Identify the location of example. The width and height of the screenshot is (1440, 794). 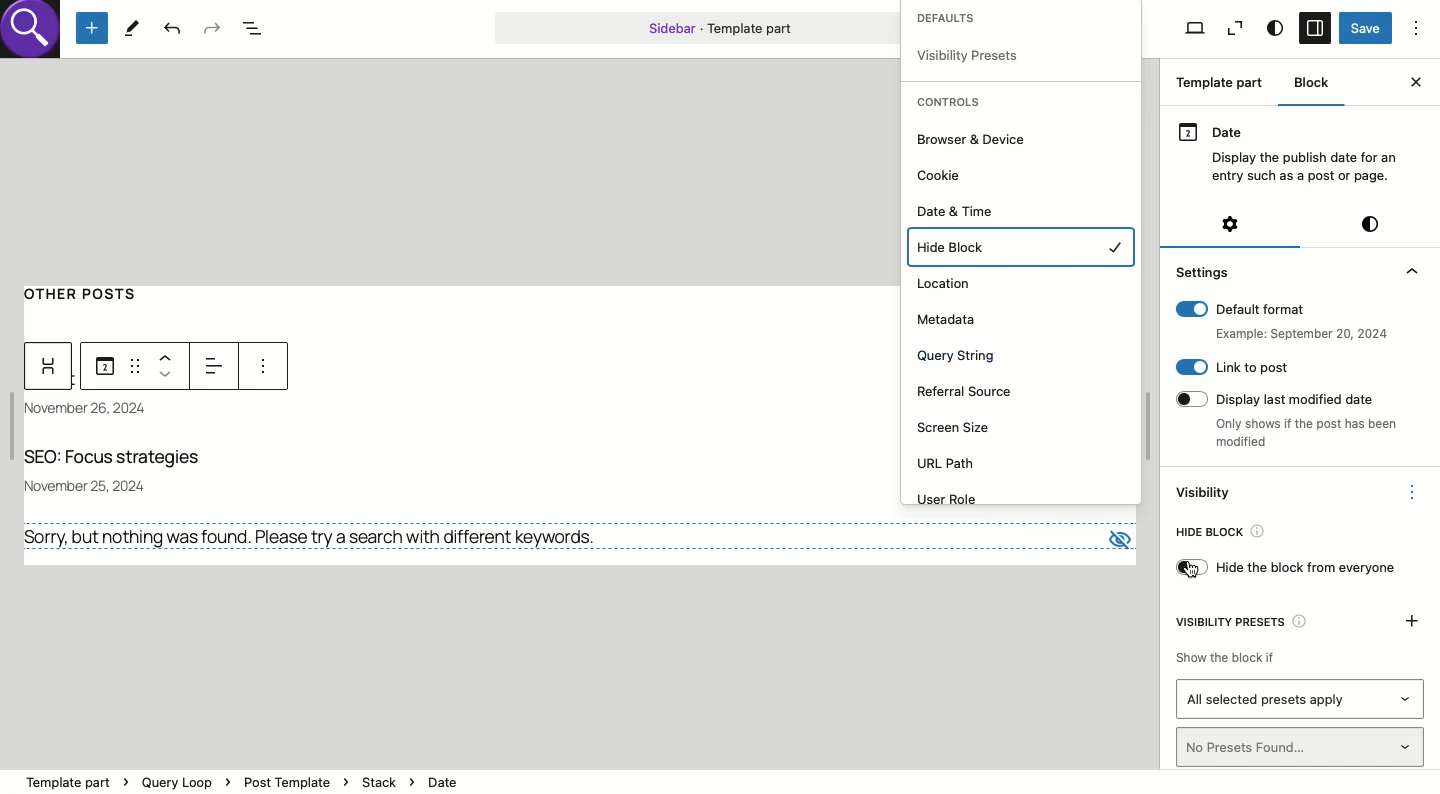
(1297, 334).